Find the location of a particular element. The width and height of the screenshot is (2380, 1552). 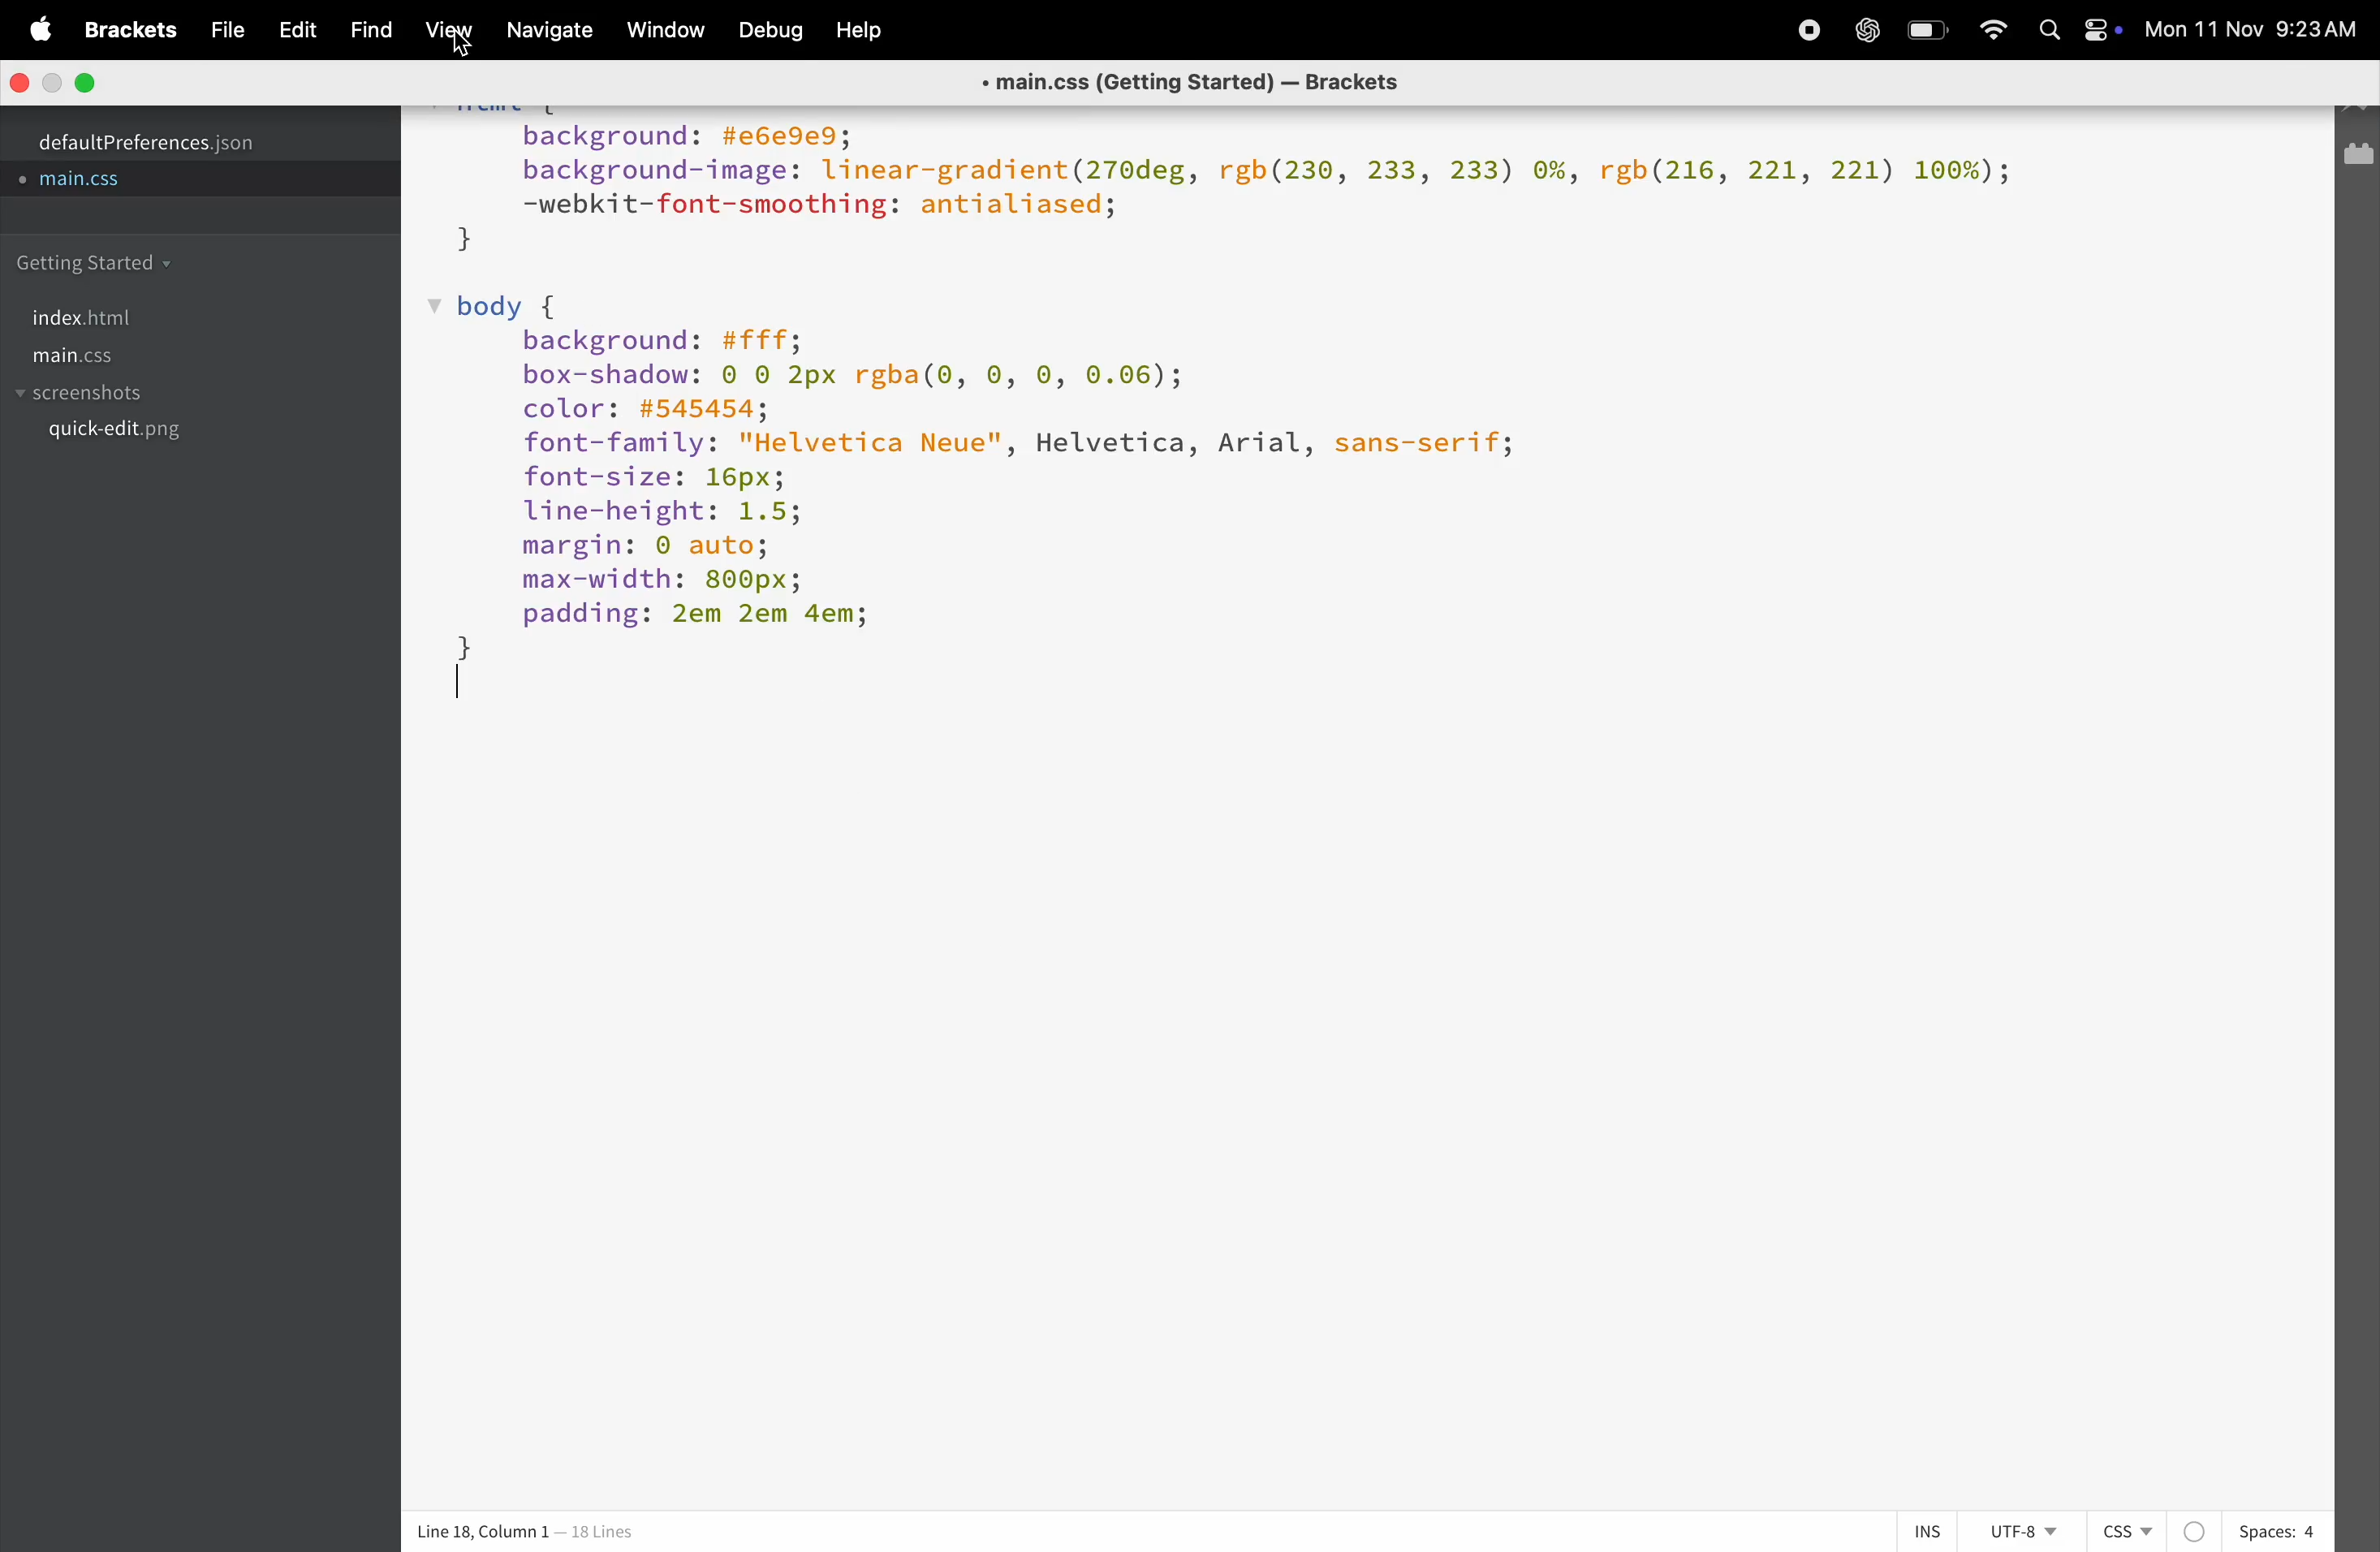

ins is located at coordinates (1919, 1530).